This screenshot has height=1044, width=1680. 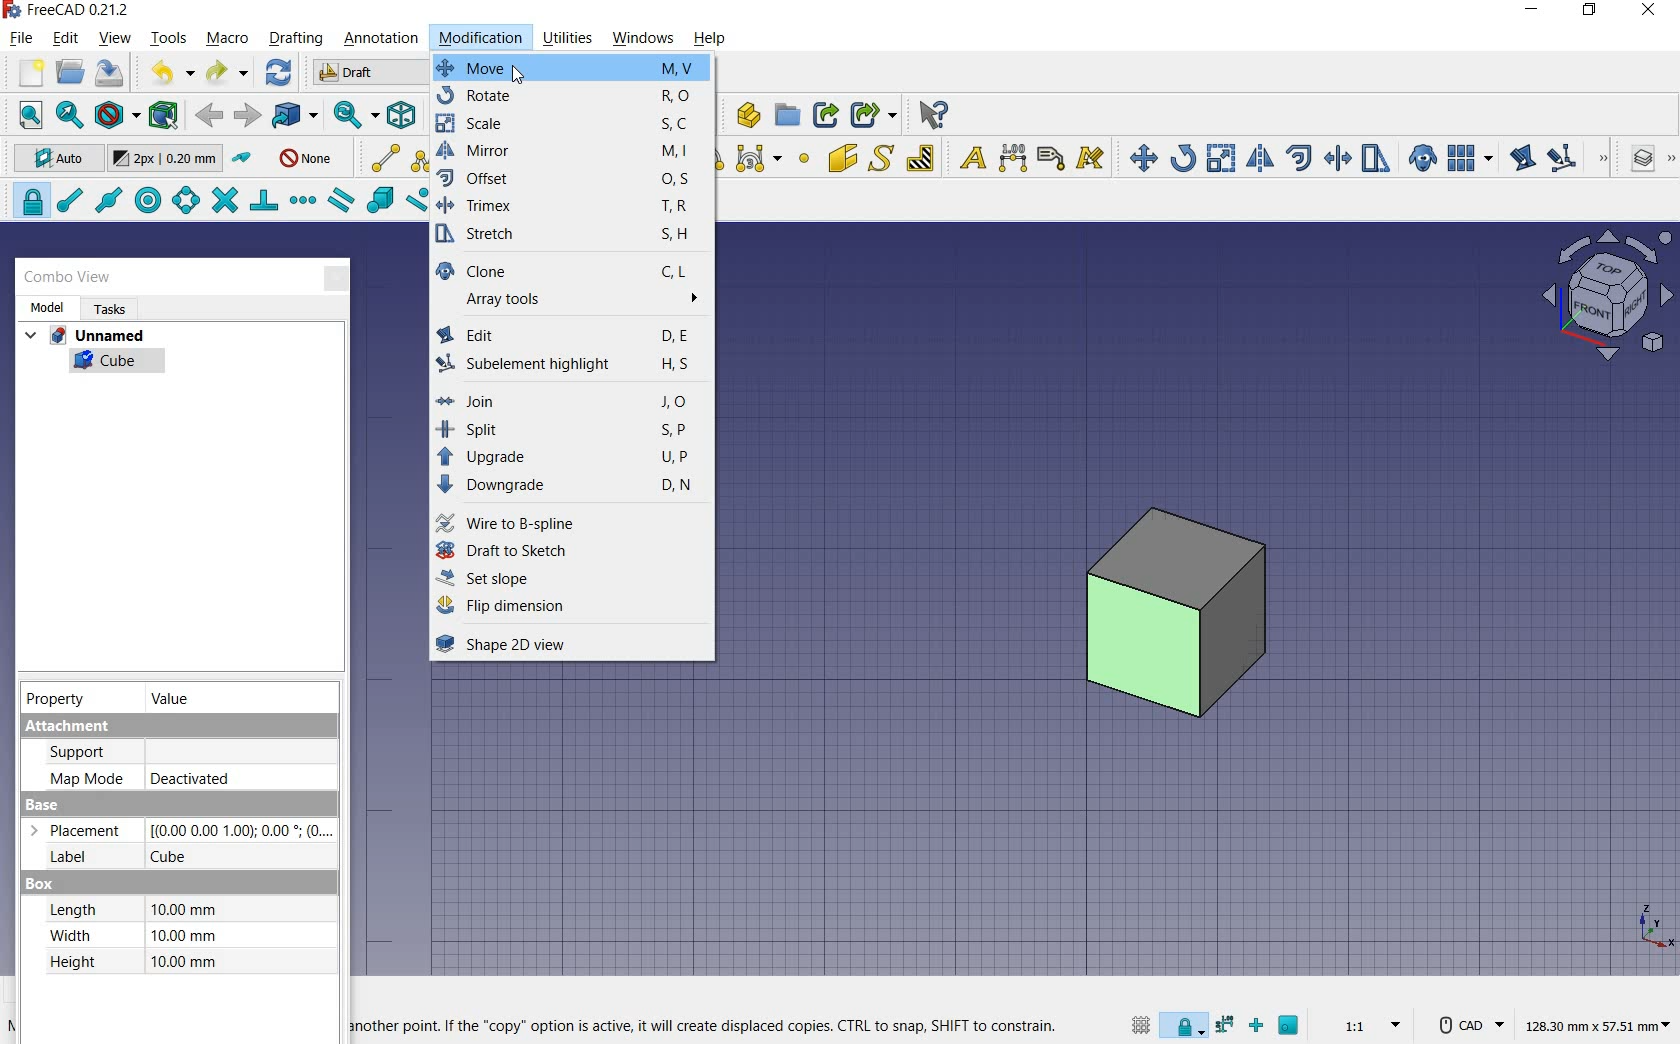 What do you see at coordinates (1606, 295) in the screenshot?
I see `view plane options` at bounding box center [1606, 295].